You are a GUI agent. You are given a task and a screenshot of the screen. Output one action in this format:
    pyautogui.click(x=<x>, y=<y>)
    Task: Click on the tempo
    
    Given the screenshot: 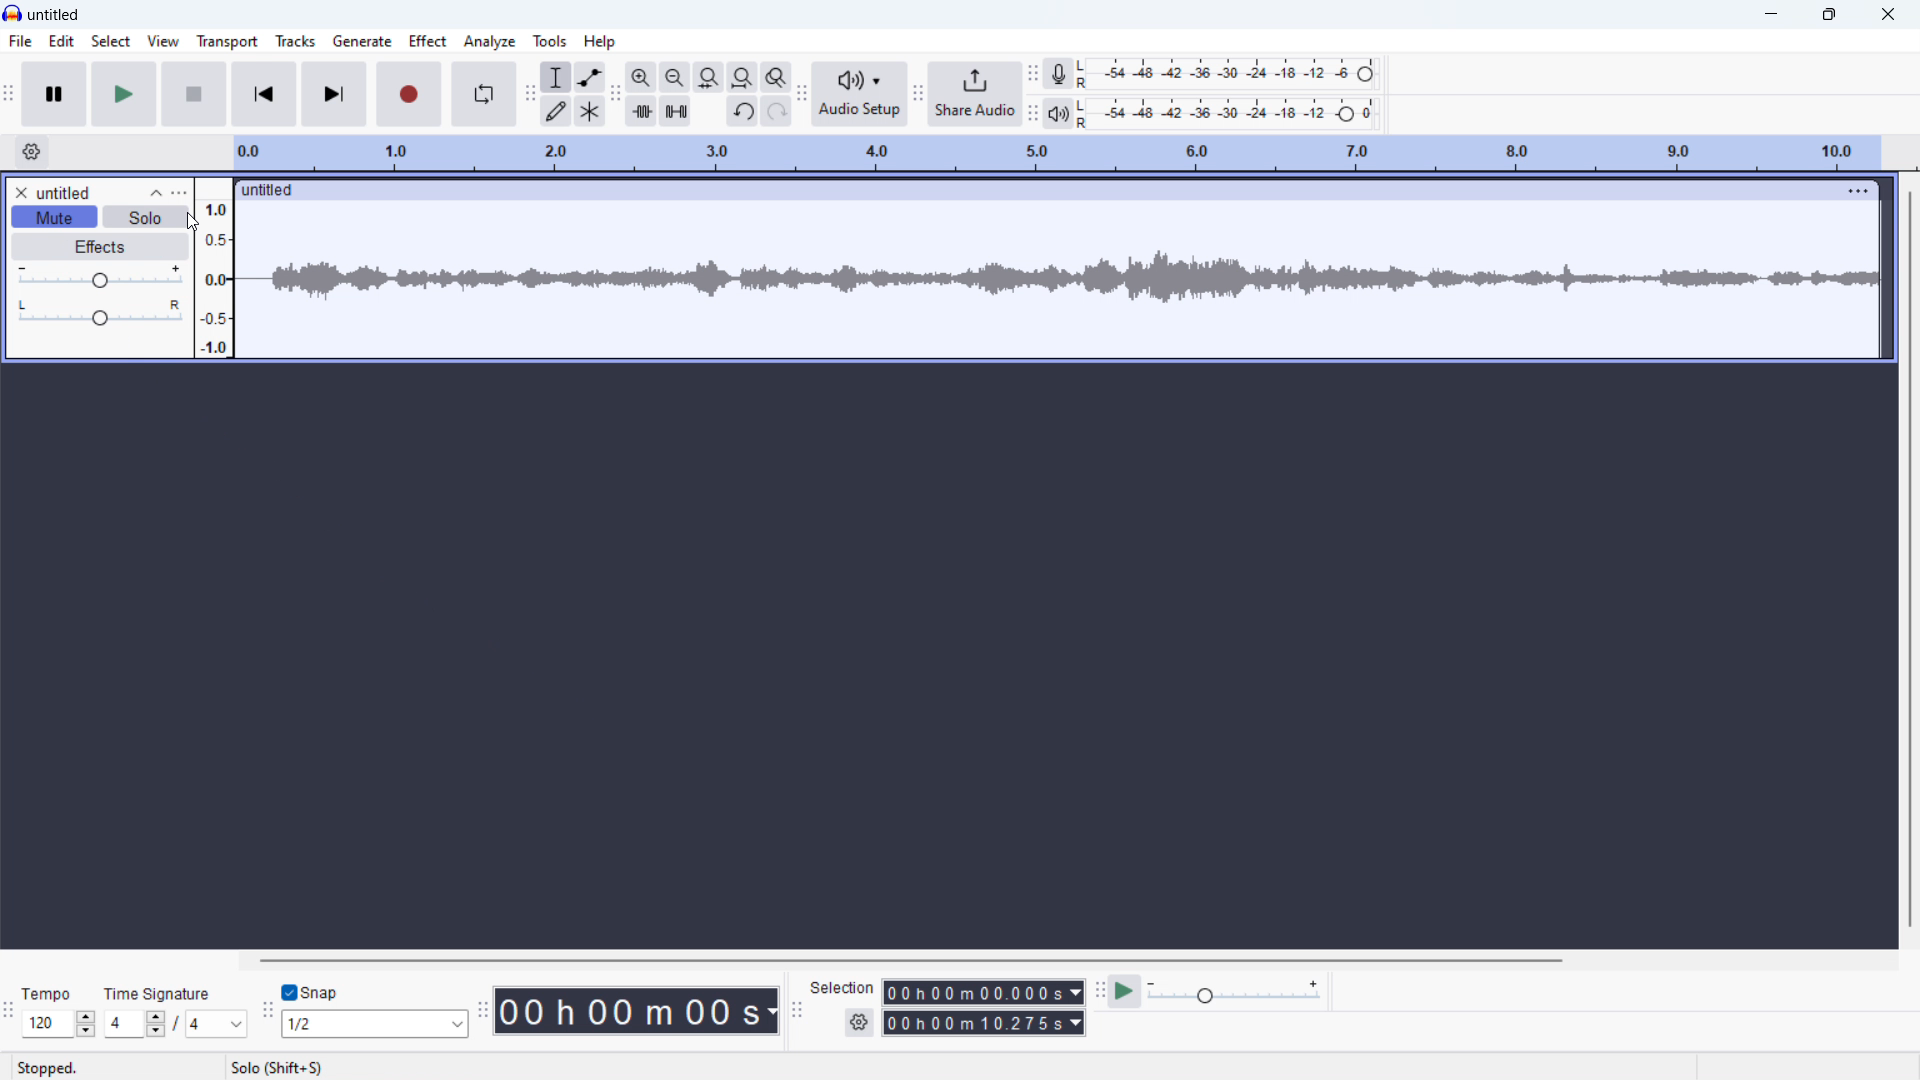 What is the action you would take?
    pyautogui.click(x=47, y=994)
    